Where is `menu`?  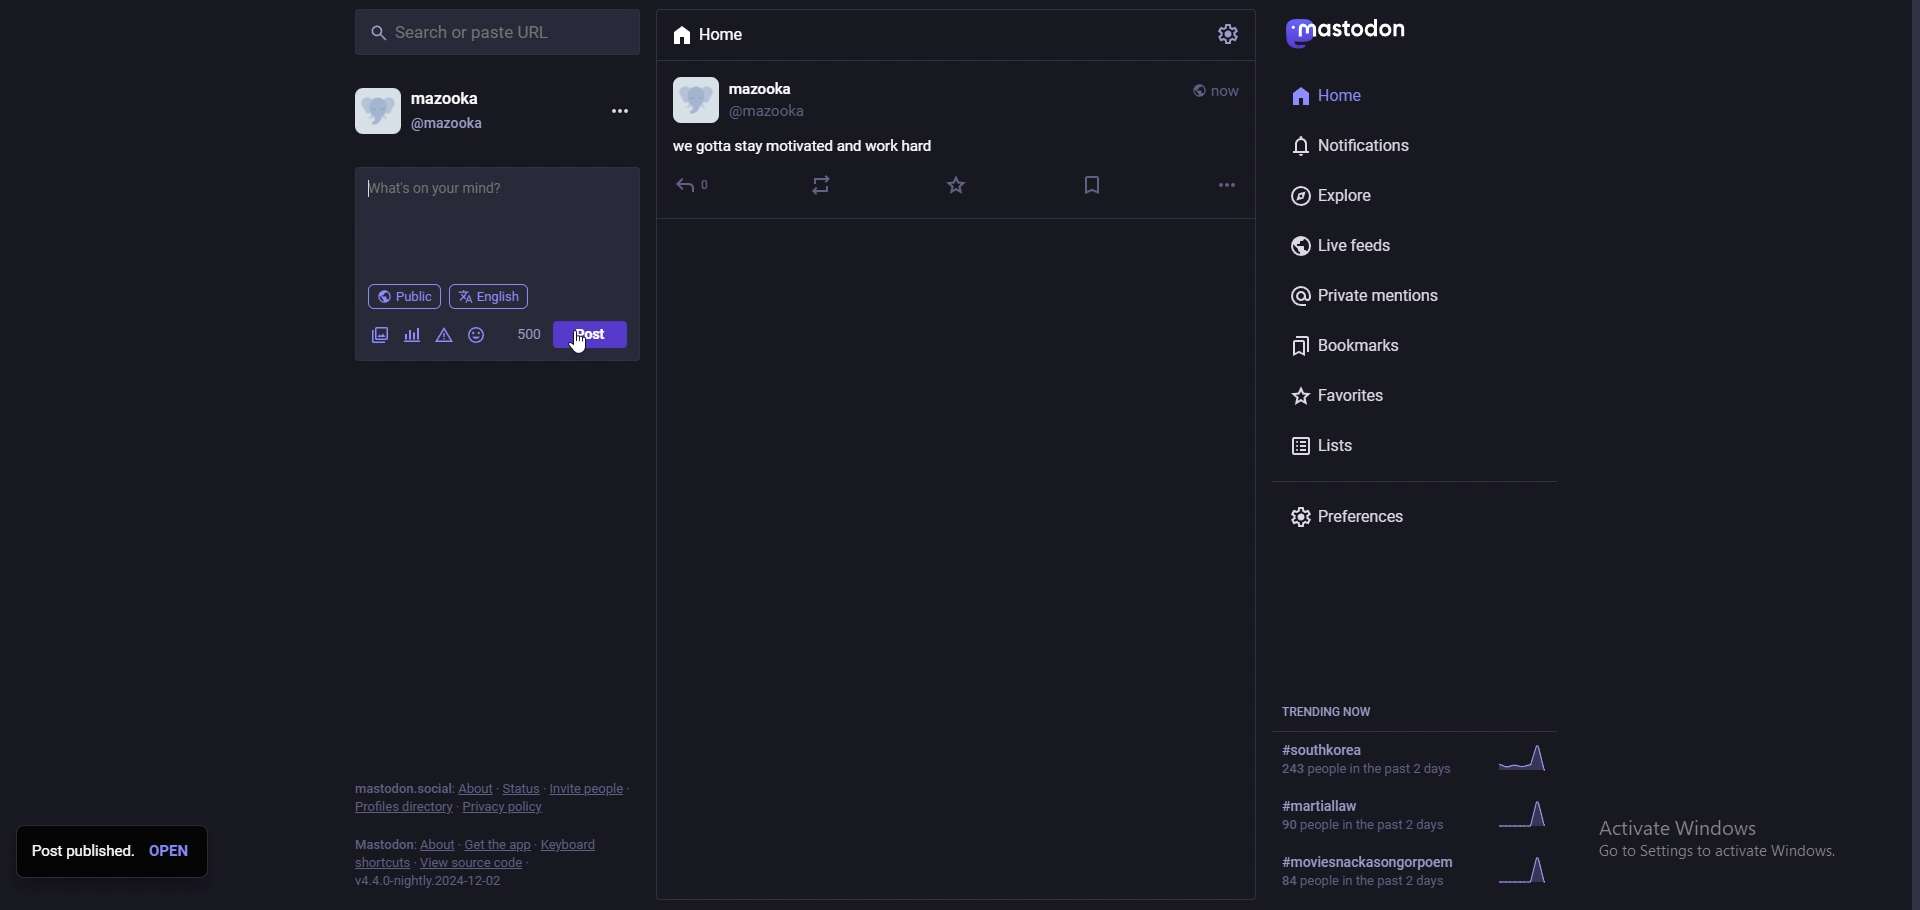
menu is located at coordinates (620, 111).